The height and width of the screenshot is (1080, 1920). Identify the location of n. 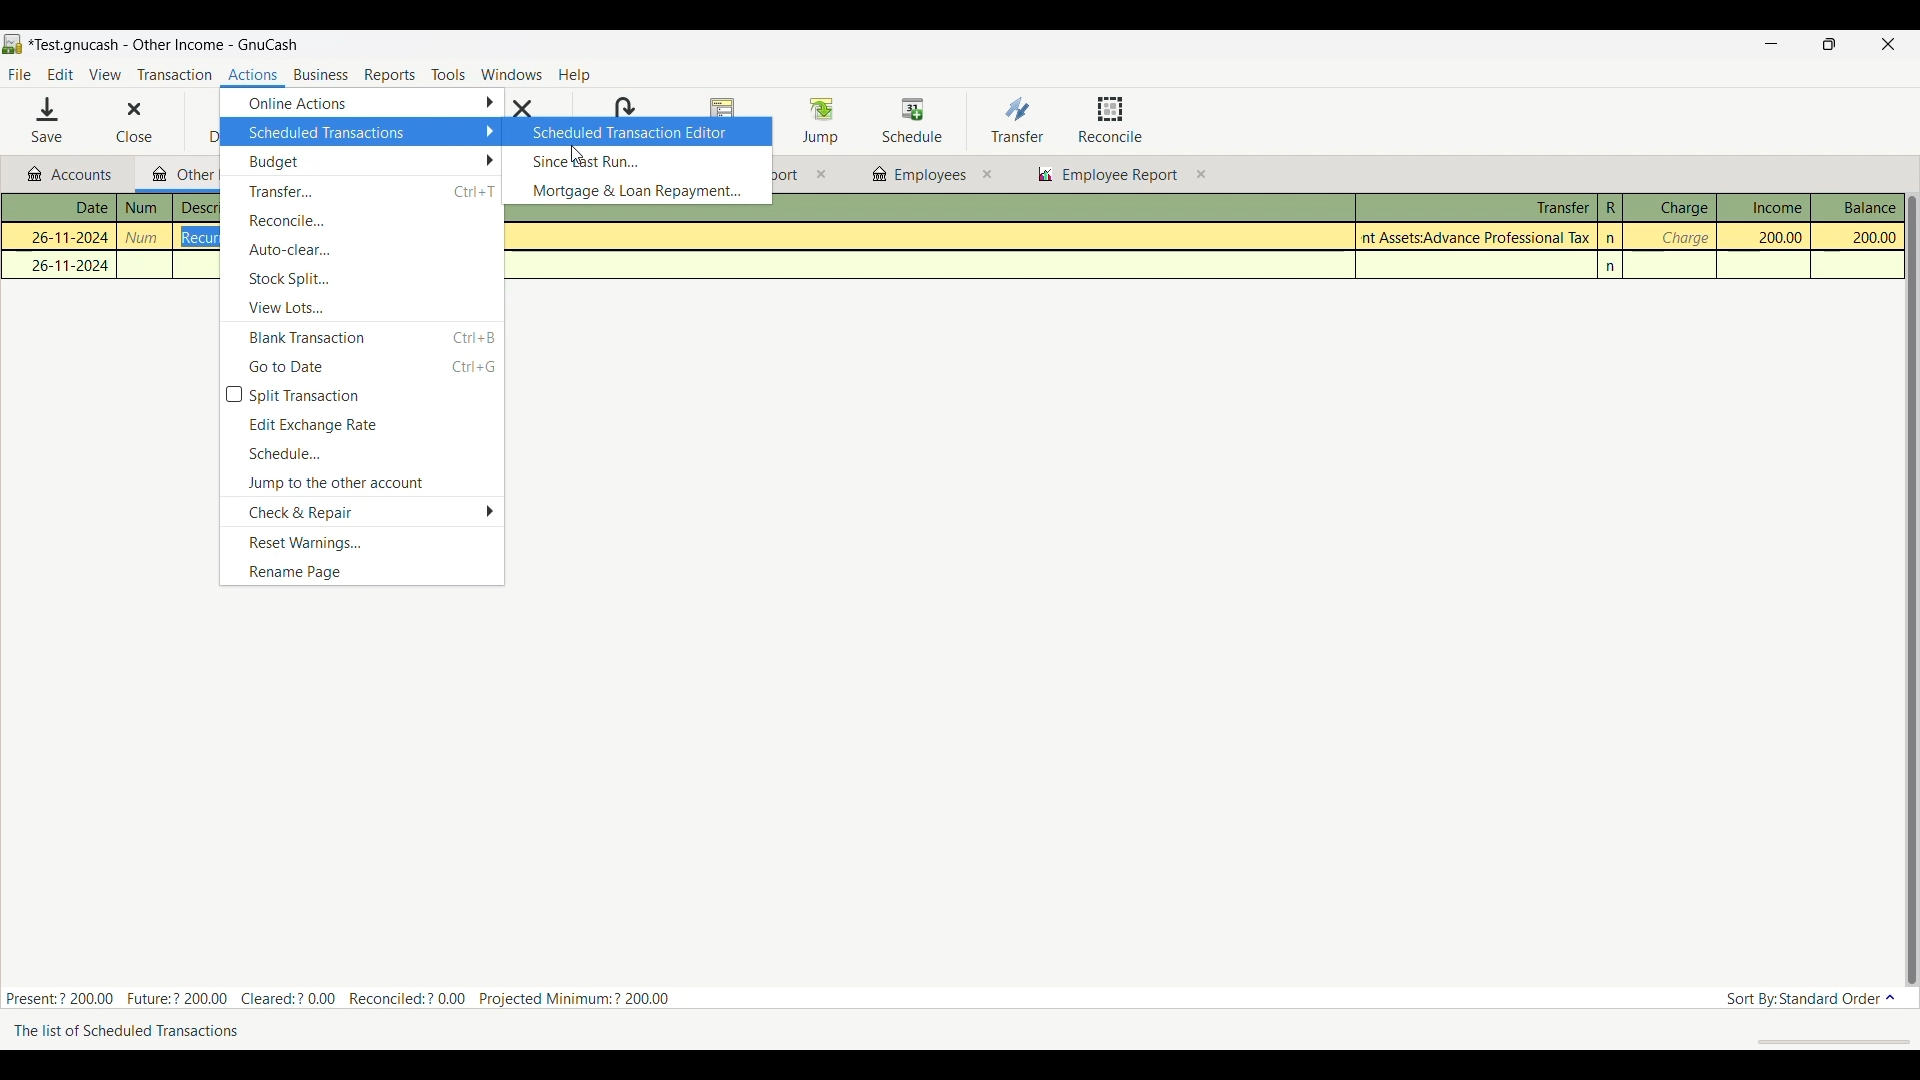
(1612, 238).